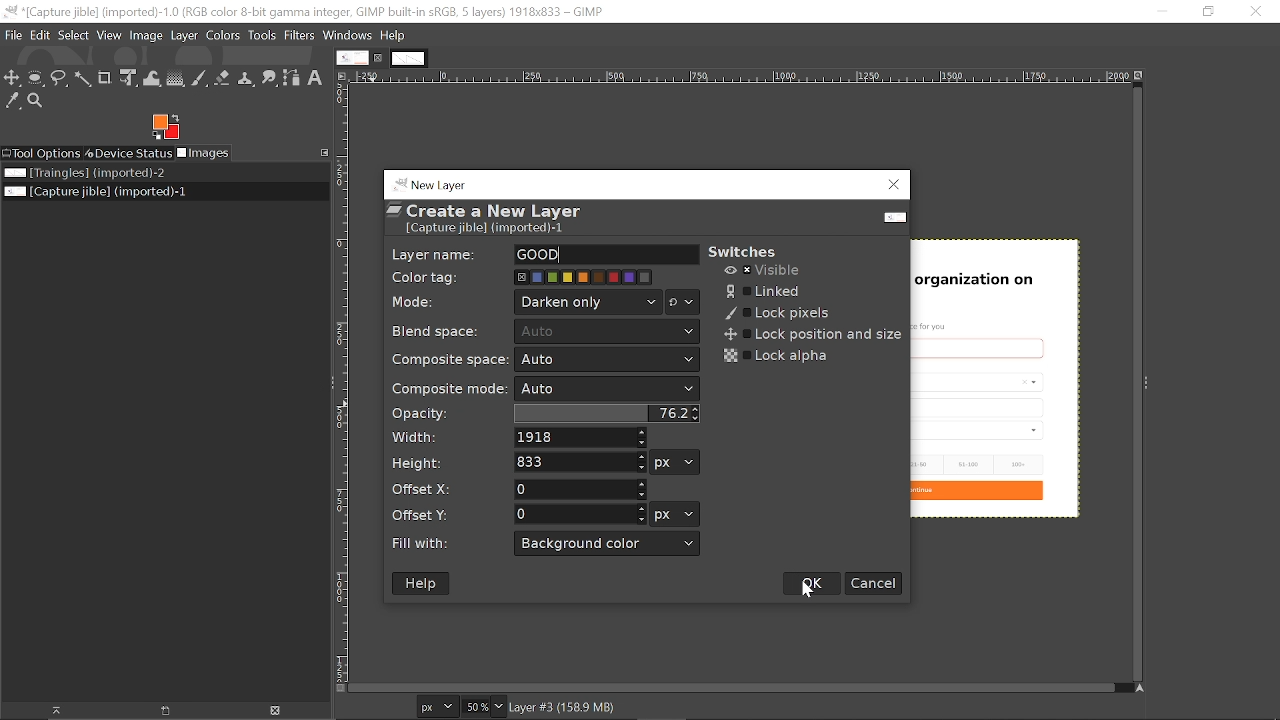 This screenshot has height=720, width=1280. Describe the element at coordinates (36, 78) in the screenshot. I see `Ellipse select tool` at that location.